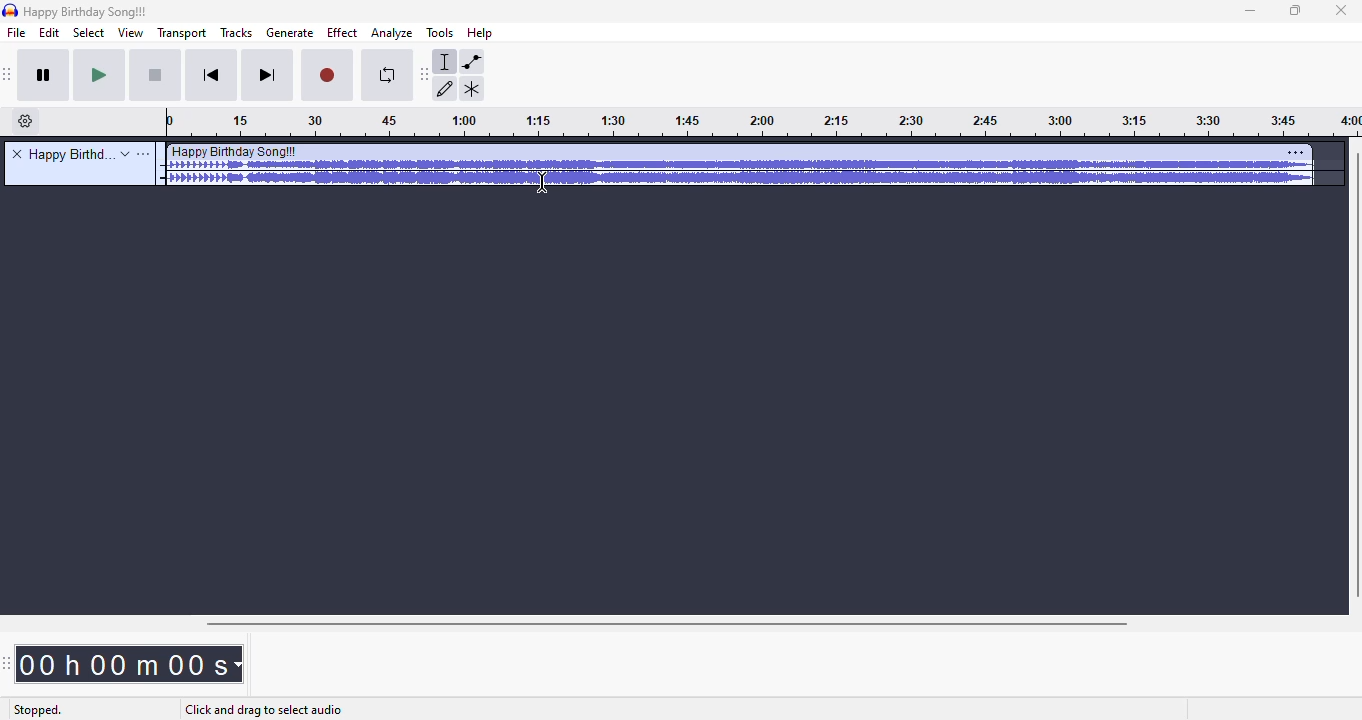  What do you see at coordinates (384, 77) in the screenshot?
I see `enable looping` at bounding box center [384, 77].